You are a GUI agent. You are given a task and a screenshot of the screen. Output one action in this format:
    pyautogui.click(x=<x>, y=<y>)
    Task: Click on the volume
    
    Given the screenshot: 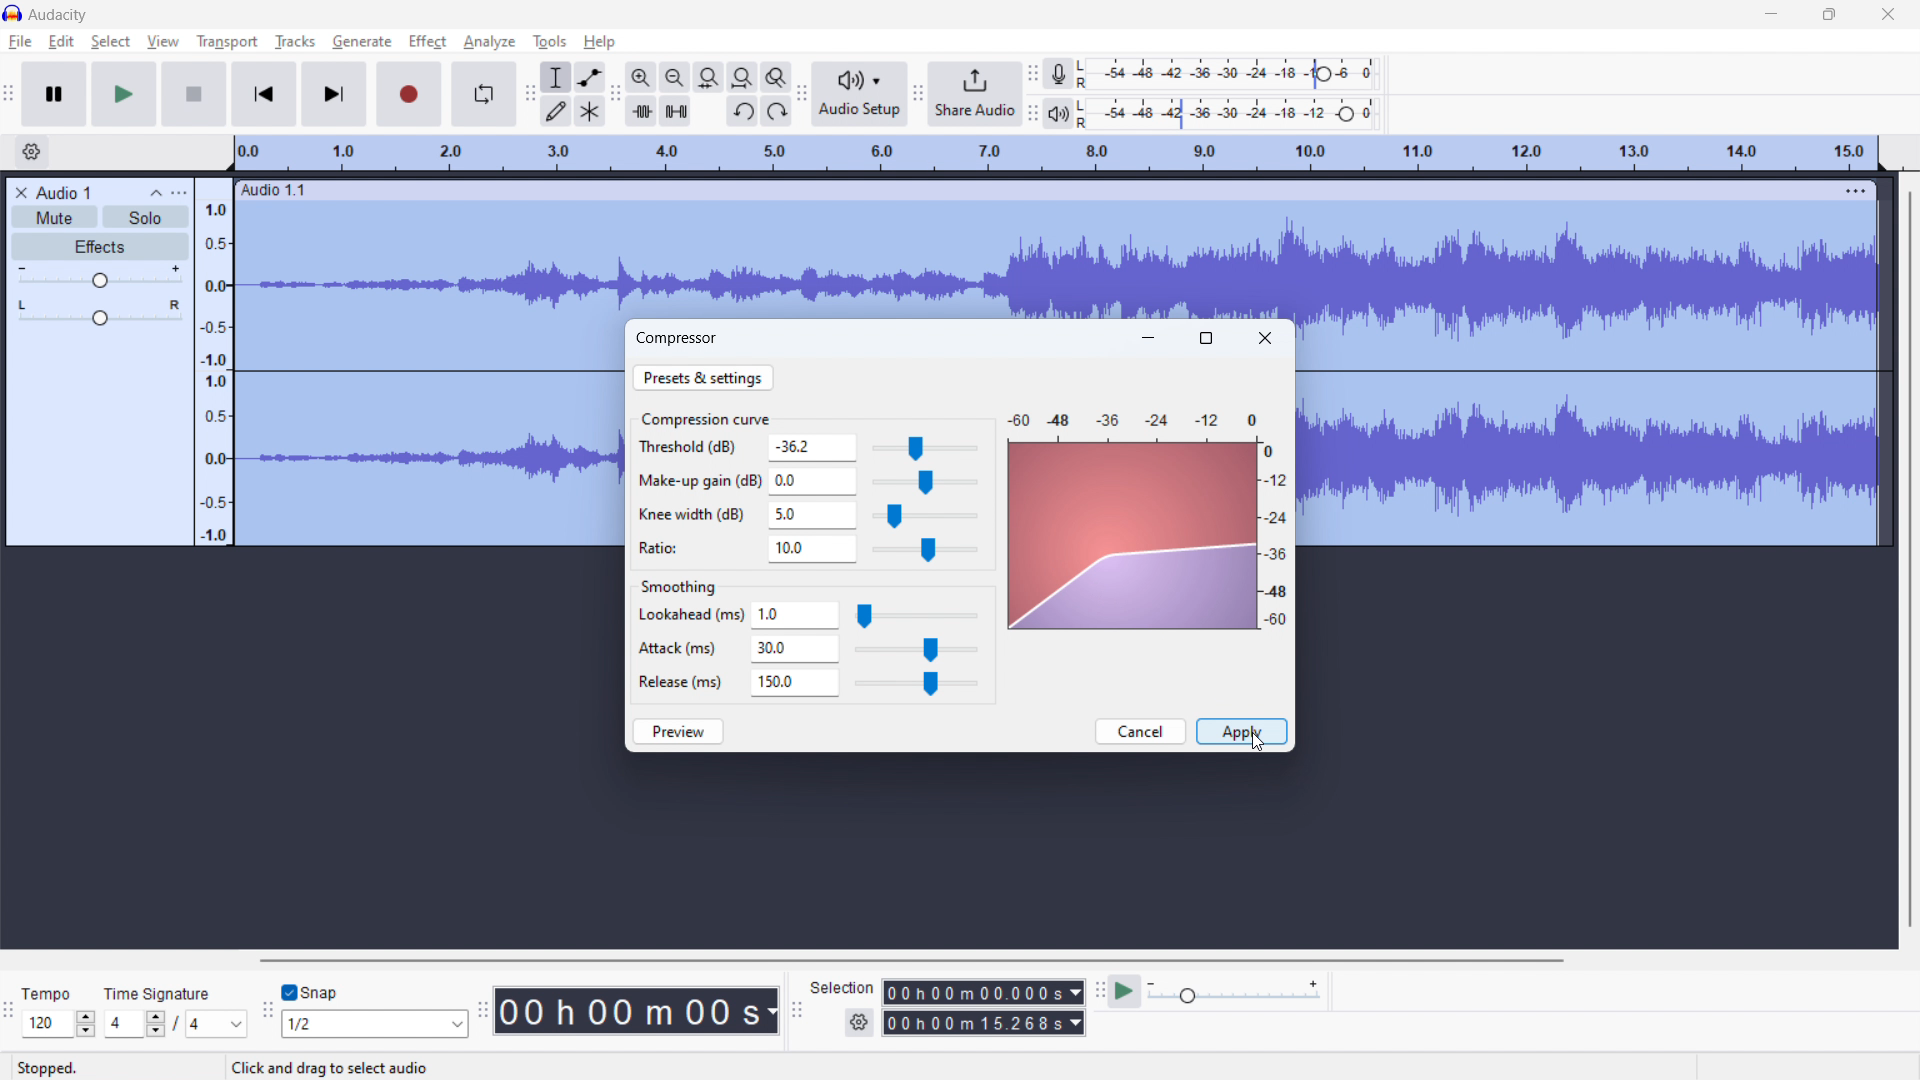 What is the action you would take?
    pyautogui.click(x=98, y=277)
    